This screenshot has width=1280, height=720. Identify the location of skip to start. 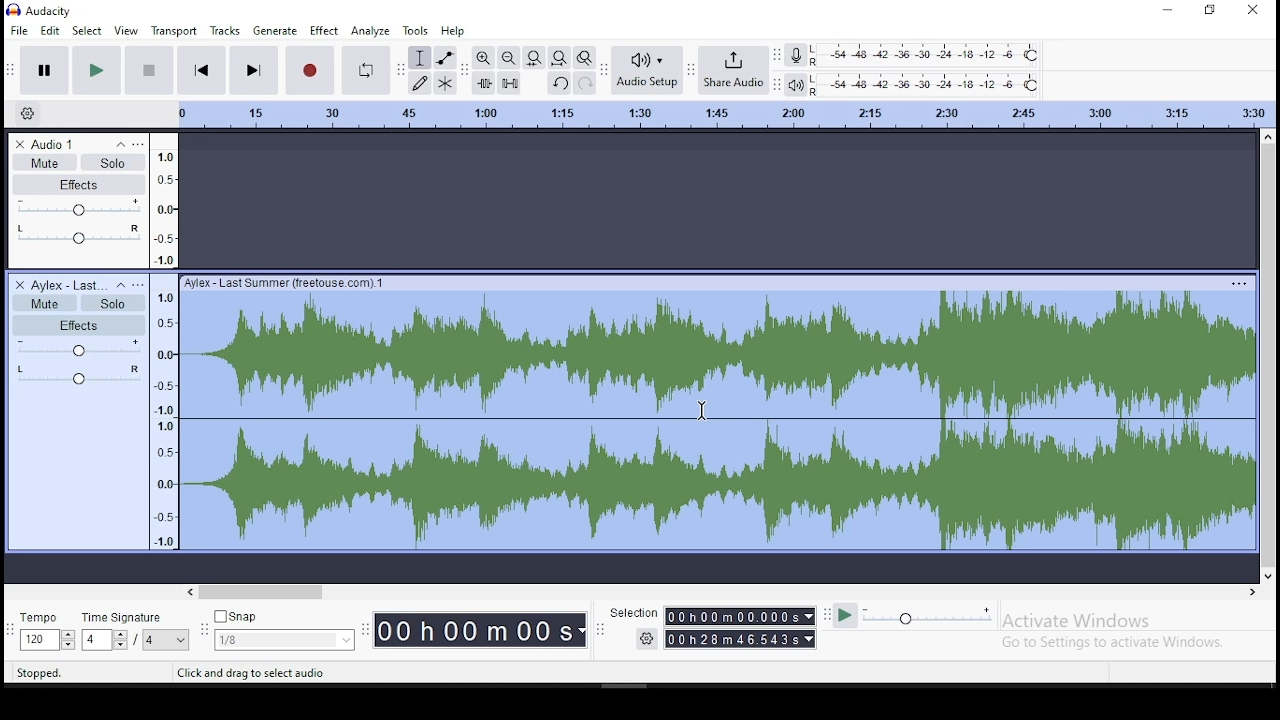
(203, 70).